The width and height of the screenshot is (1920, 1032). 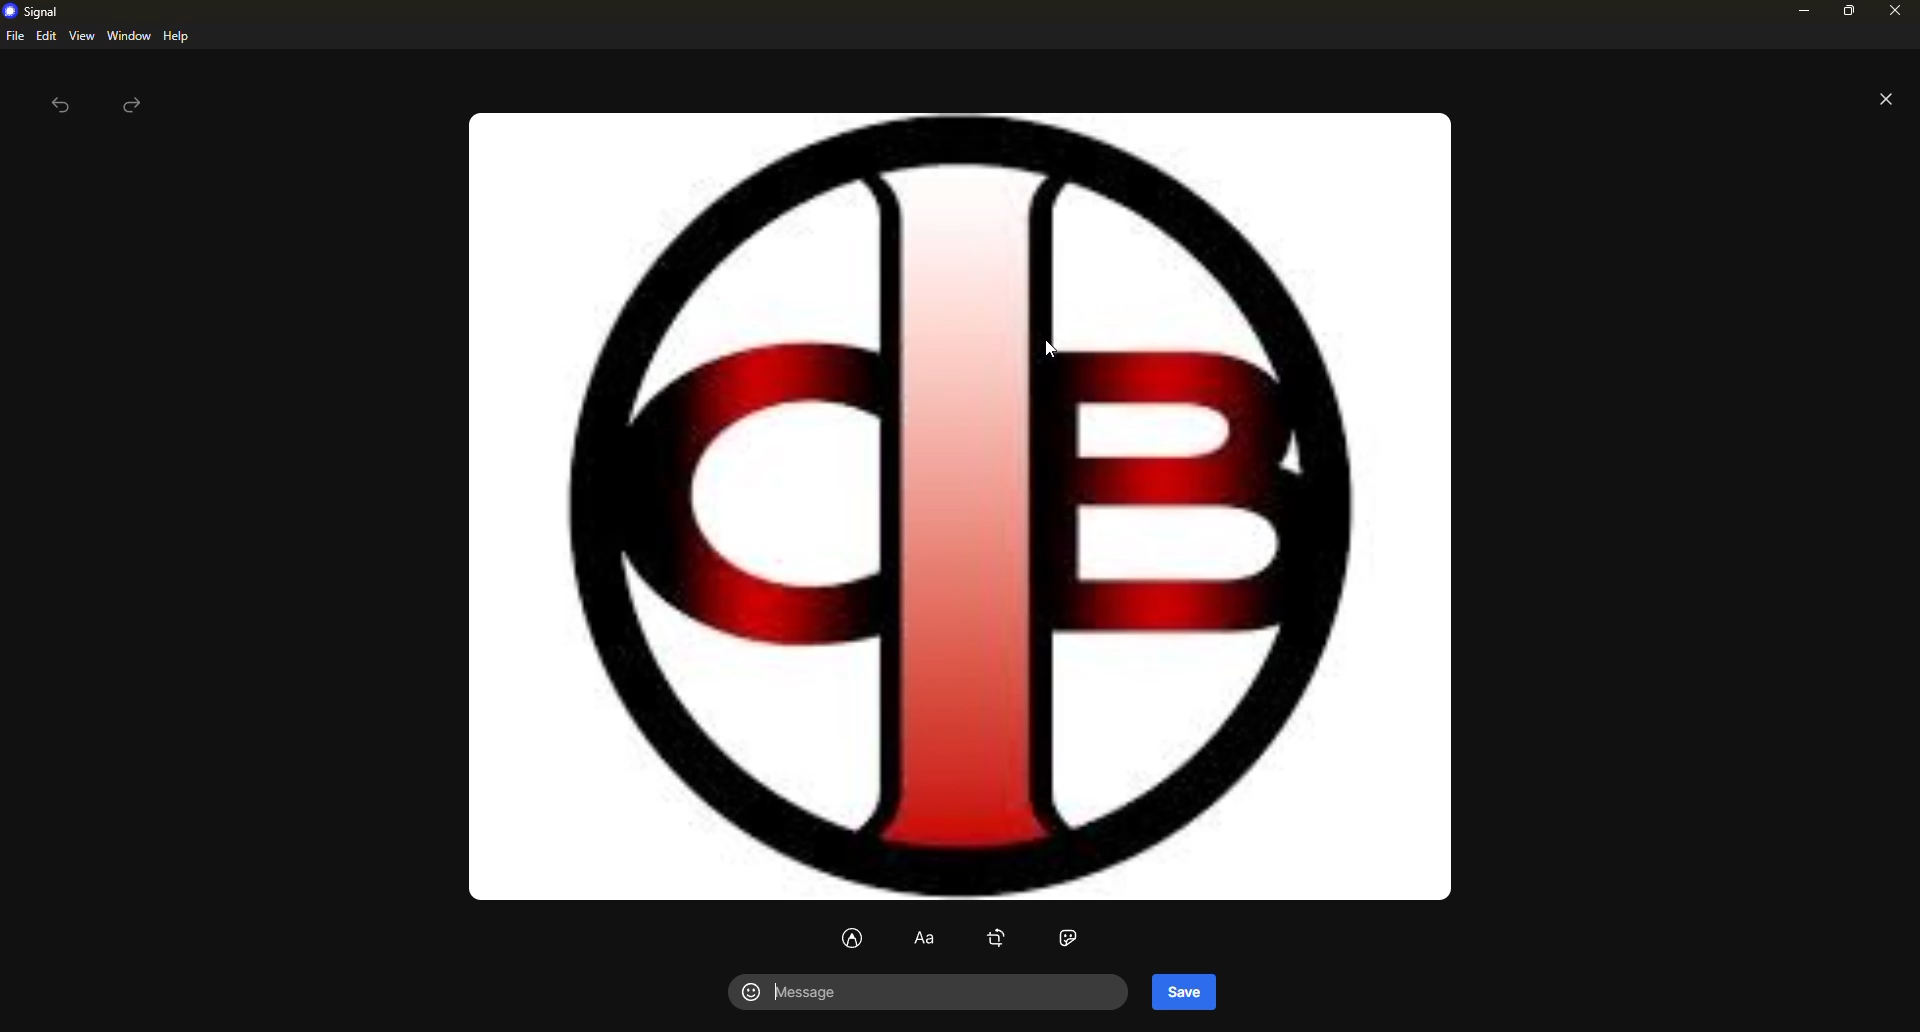 What do you see at coordinates (46, 35) in the screenshot?
I see `edit` at bounding box center [46, 35].